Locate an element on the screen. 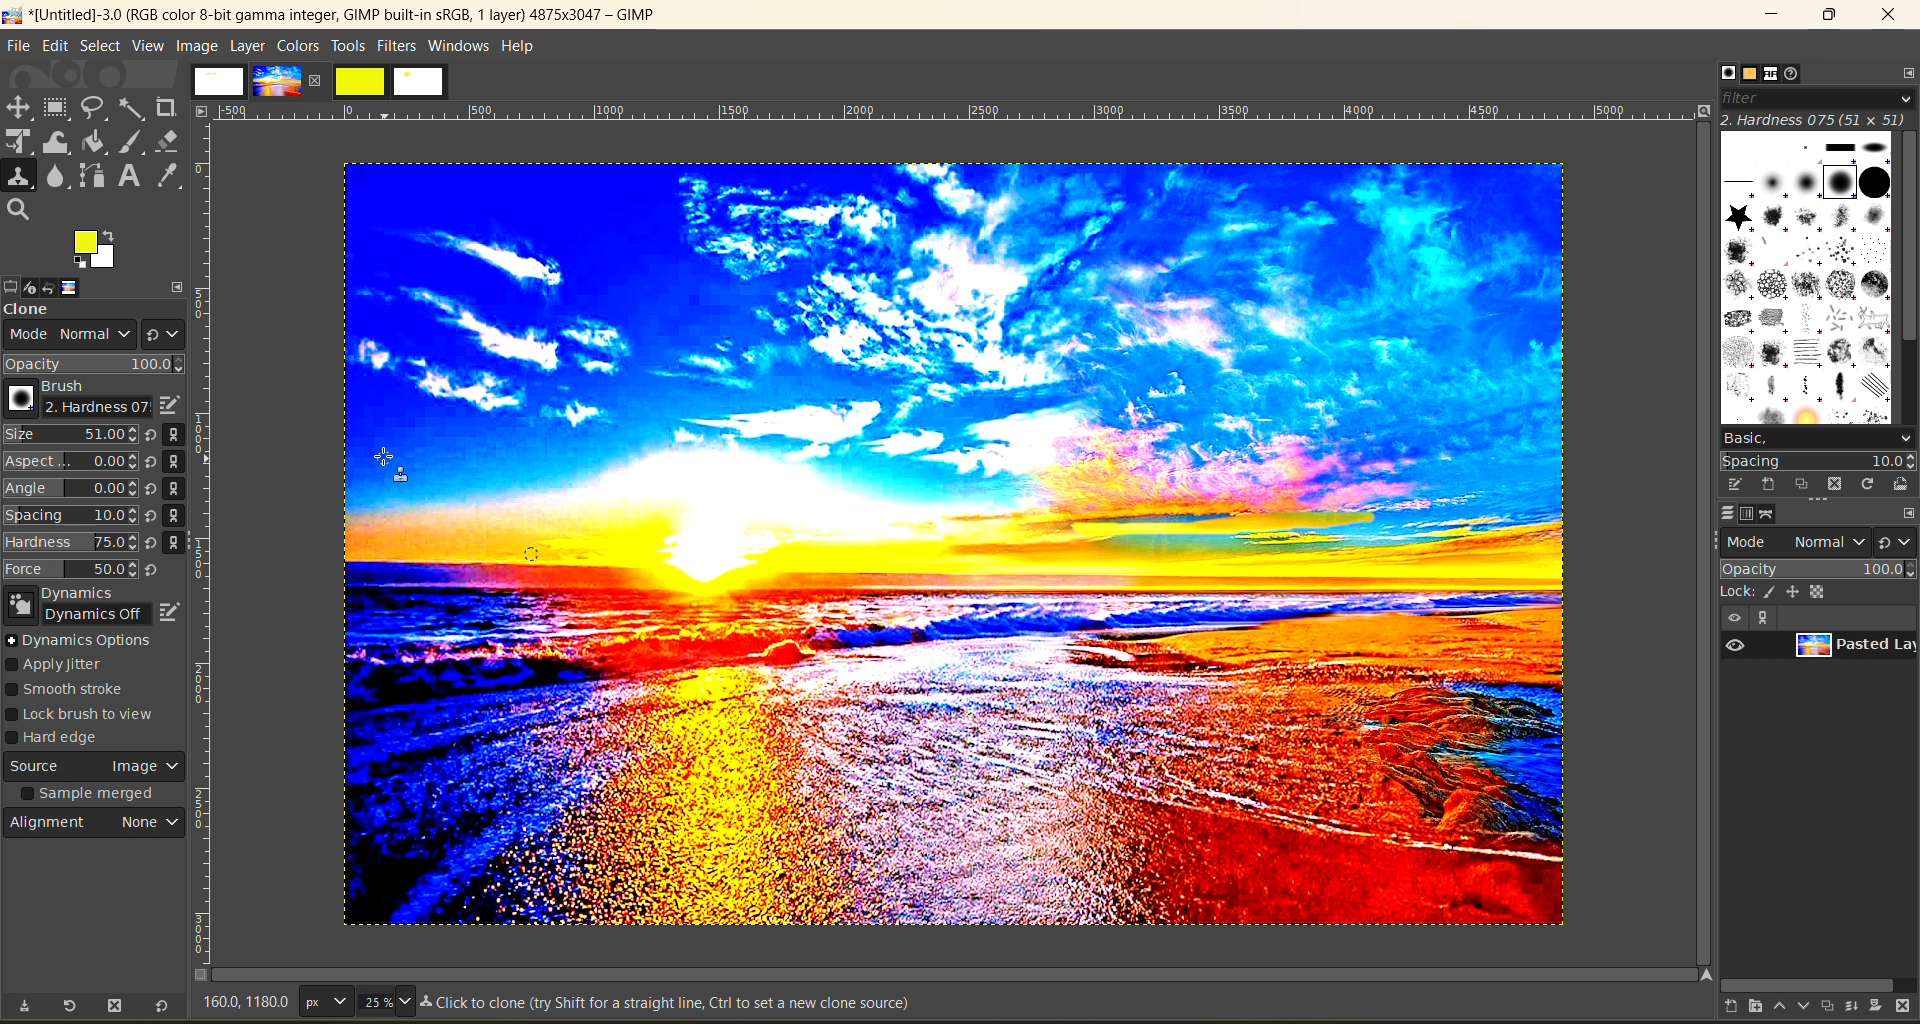 The height and width of the screenshot is (1024, 1920). lock brush to view is located at coordinates (89, 715).